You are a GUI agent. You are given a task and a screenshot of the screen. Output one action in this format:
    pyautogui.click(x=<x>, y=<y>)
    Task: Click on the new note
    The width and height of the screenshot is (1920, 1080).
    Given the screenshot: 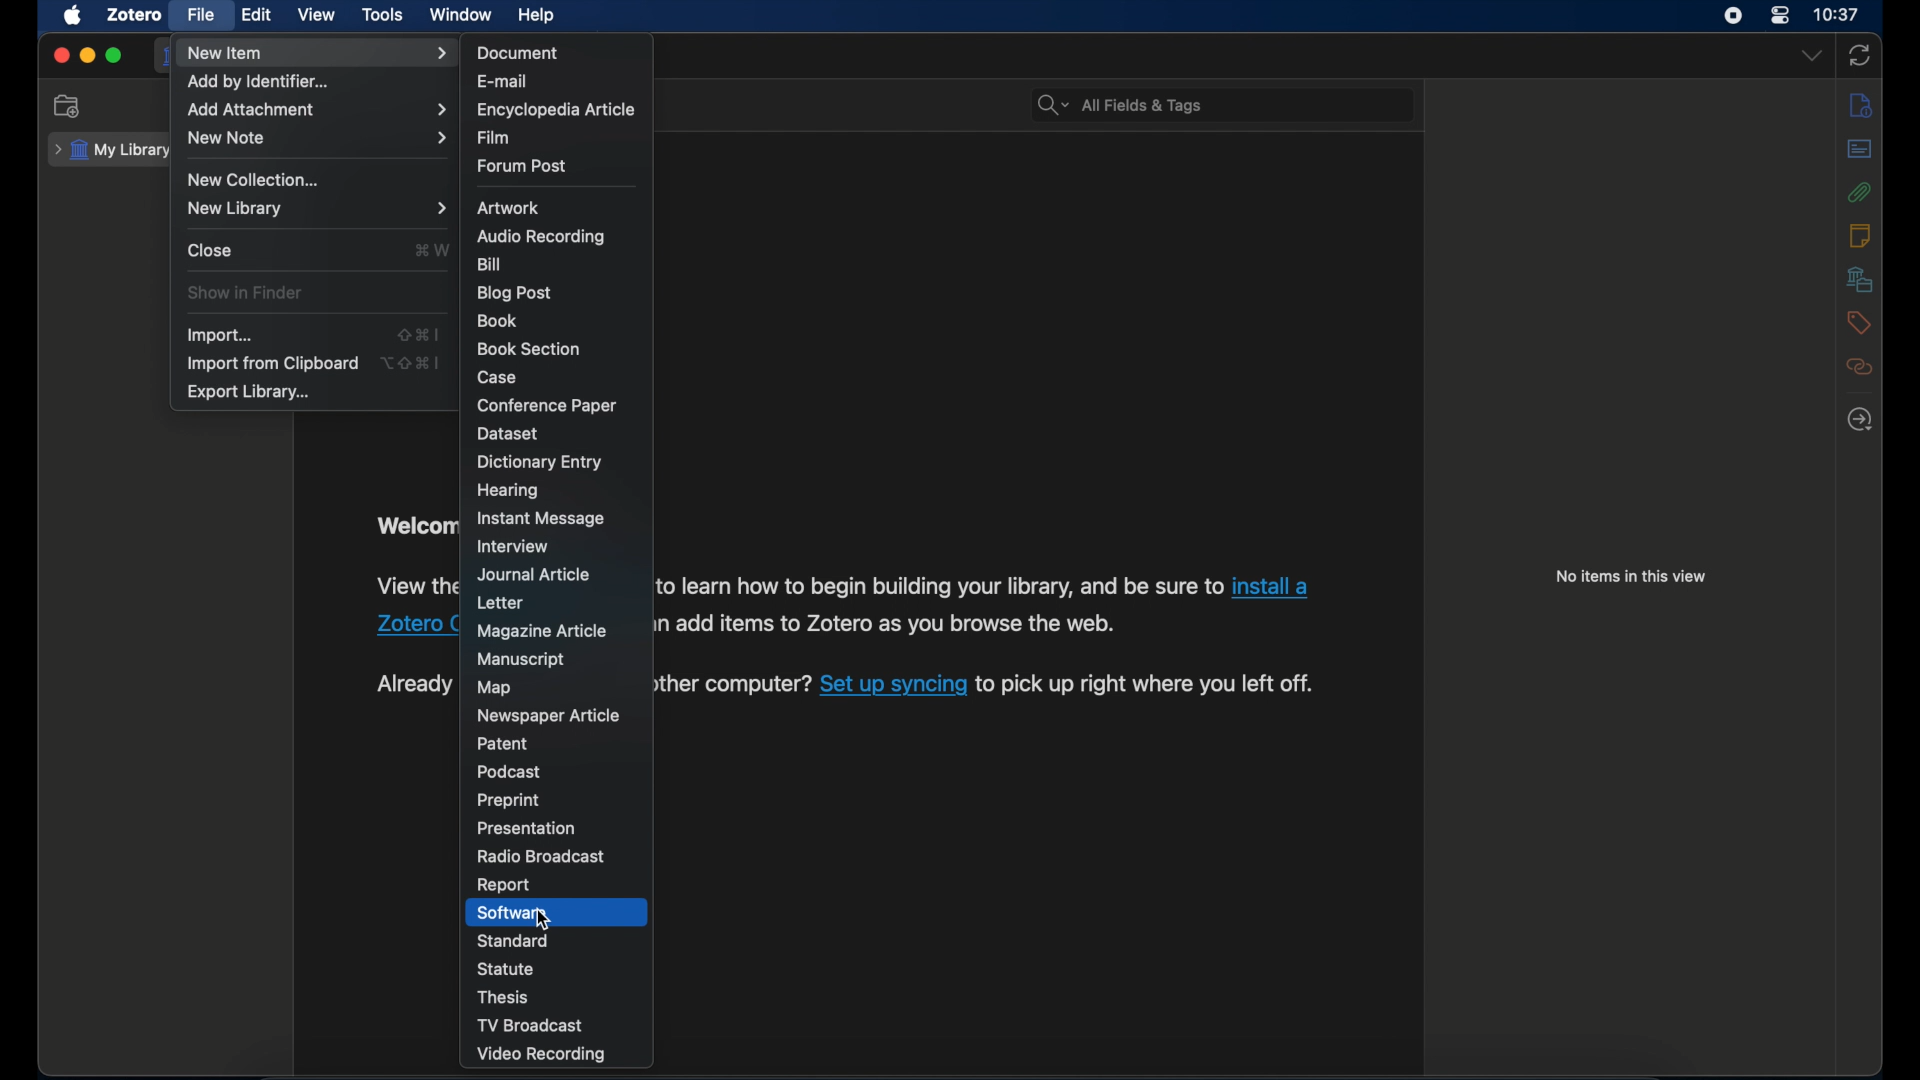 What is the action you would take?
    pyautogui.click(x=317, y=138)
    